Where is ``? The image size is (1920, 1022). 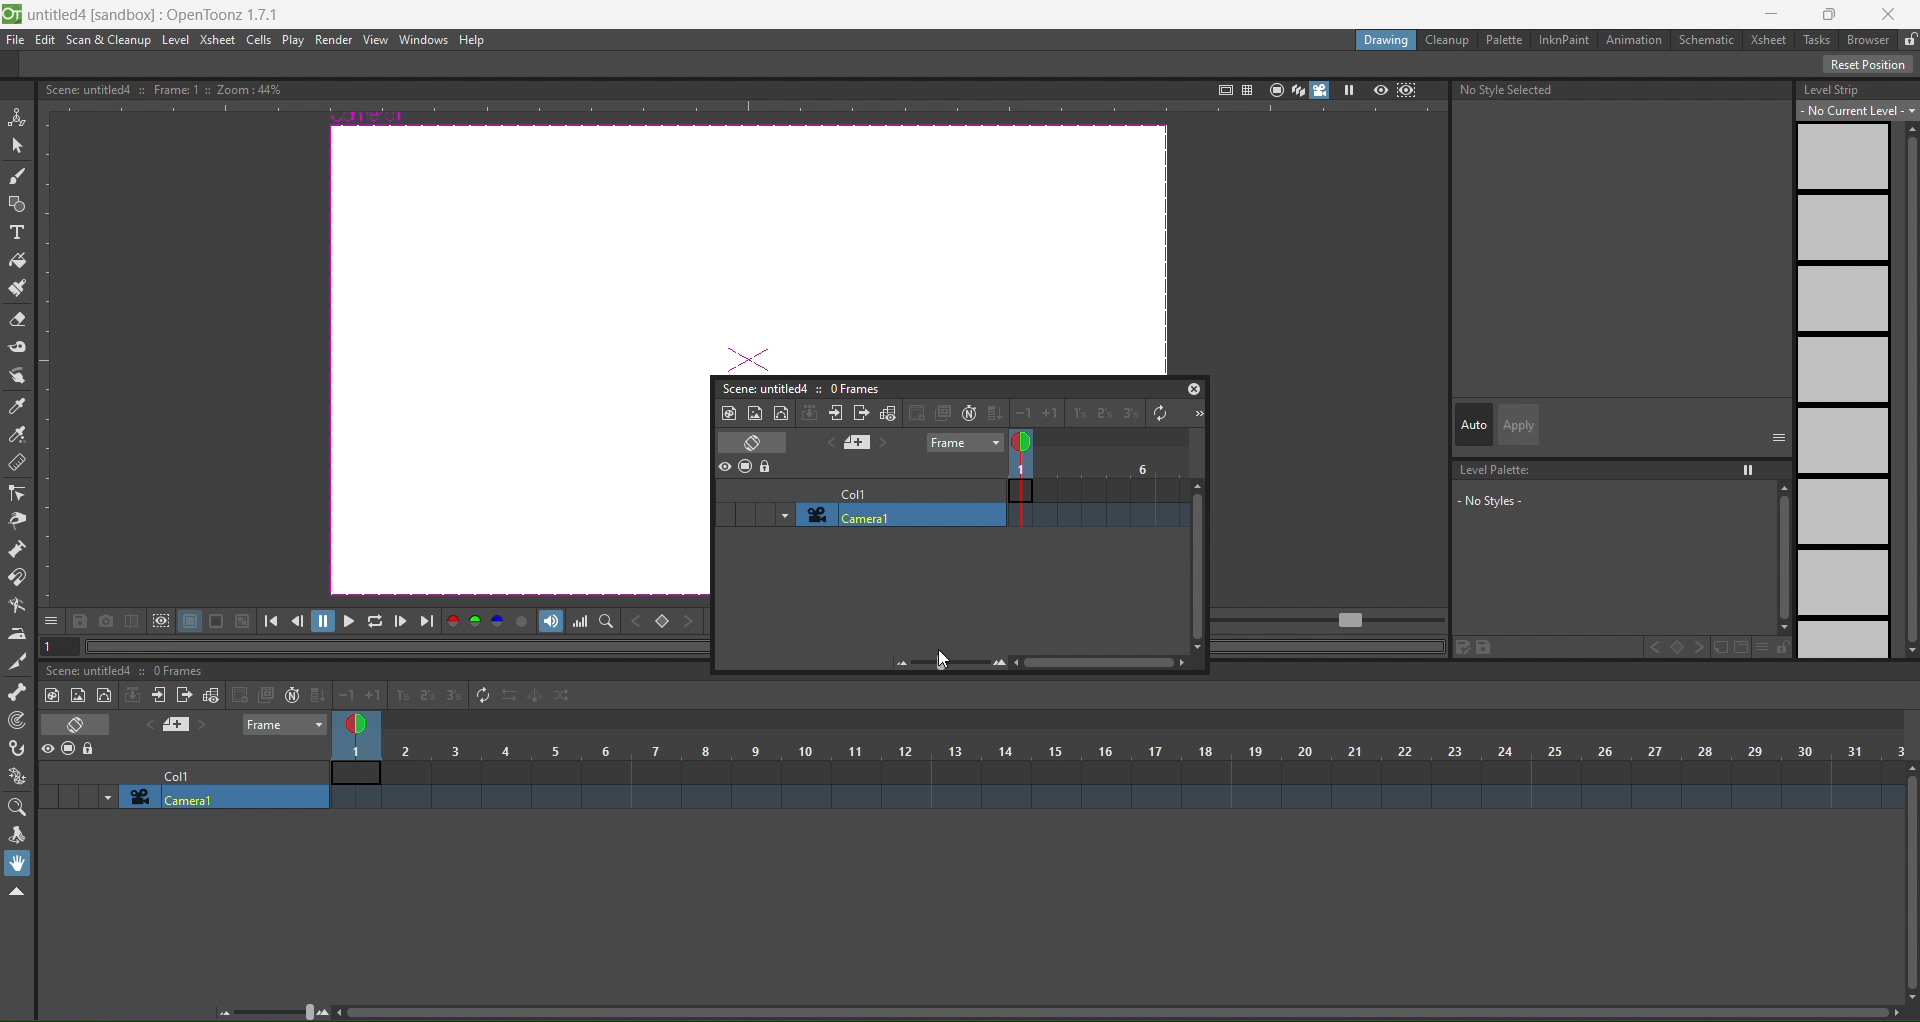  is located at coordinates (918, 413).